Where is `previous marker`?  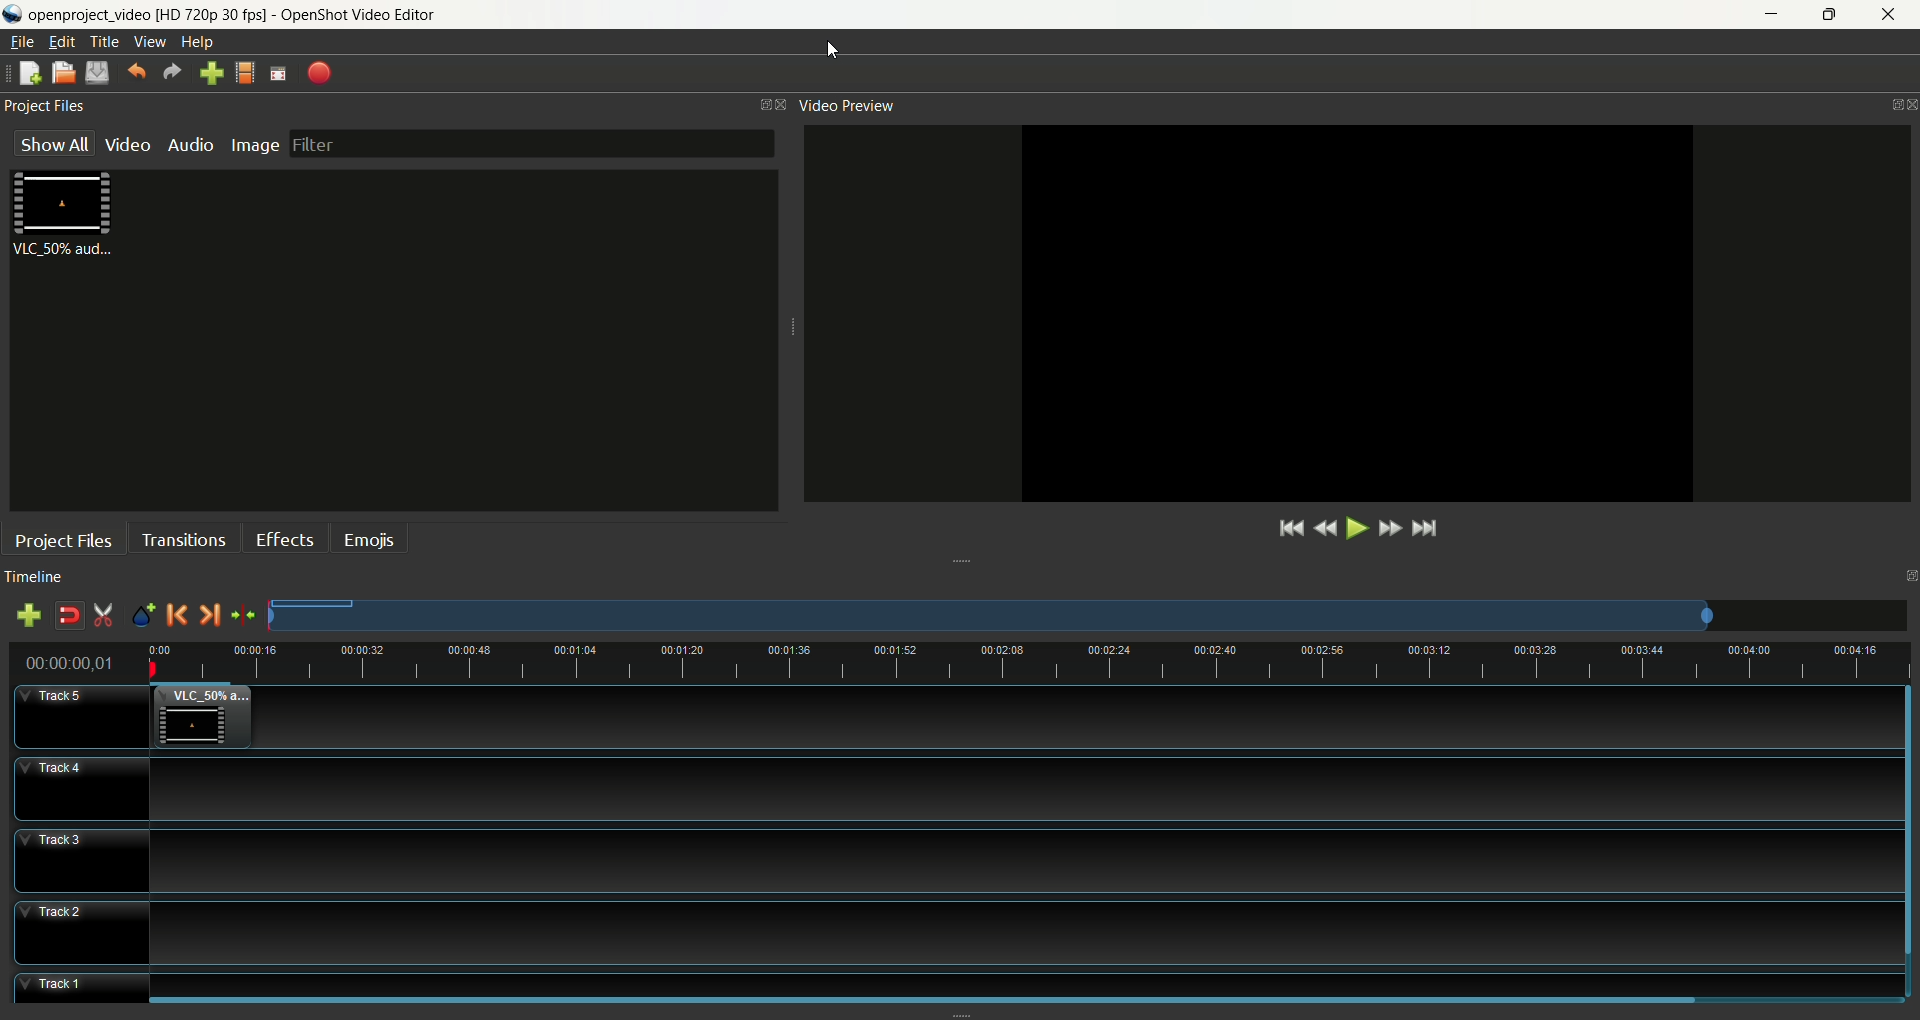 previous marker is located at coordinates (176, 615).